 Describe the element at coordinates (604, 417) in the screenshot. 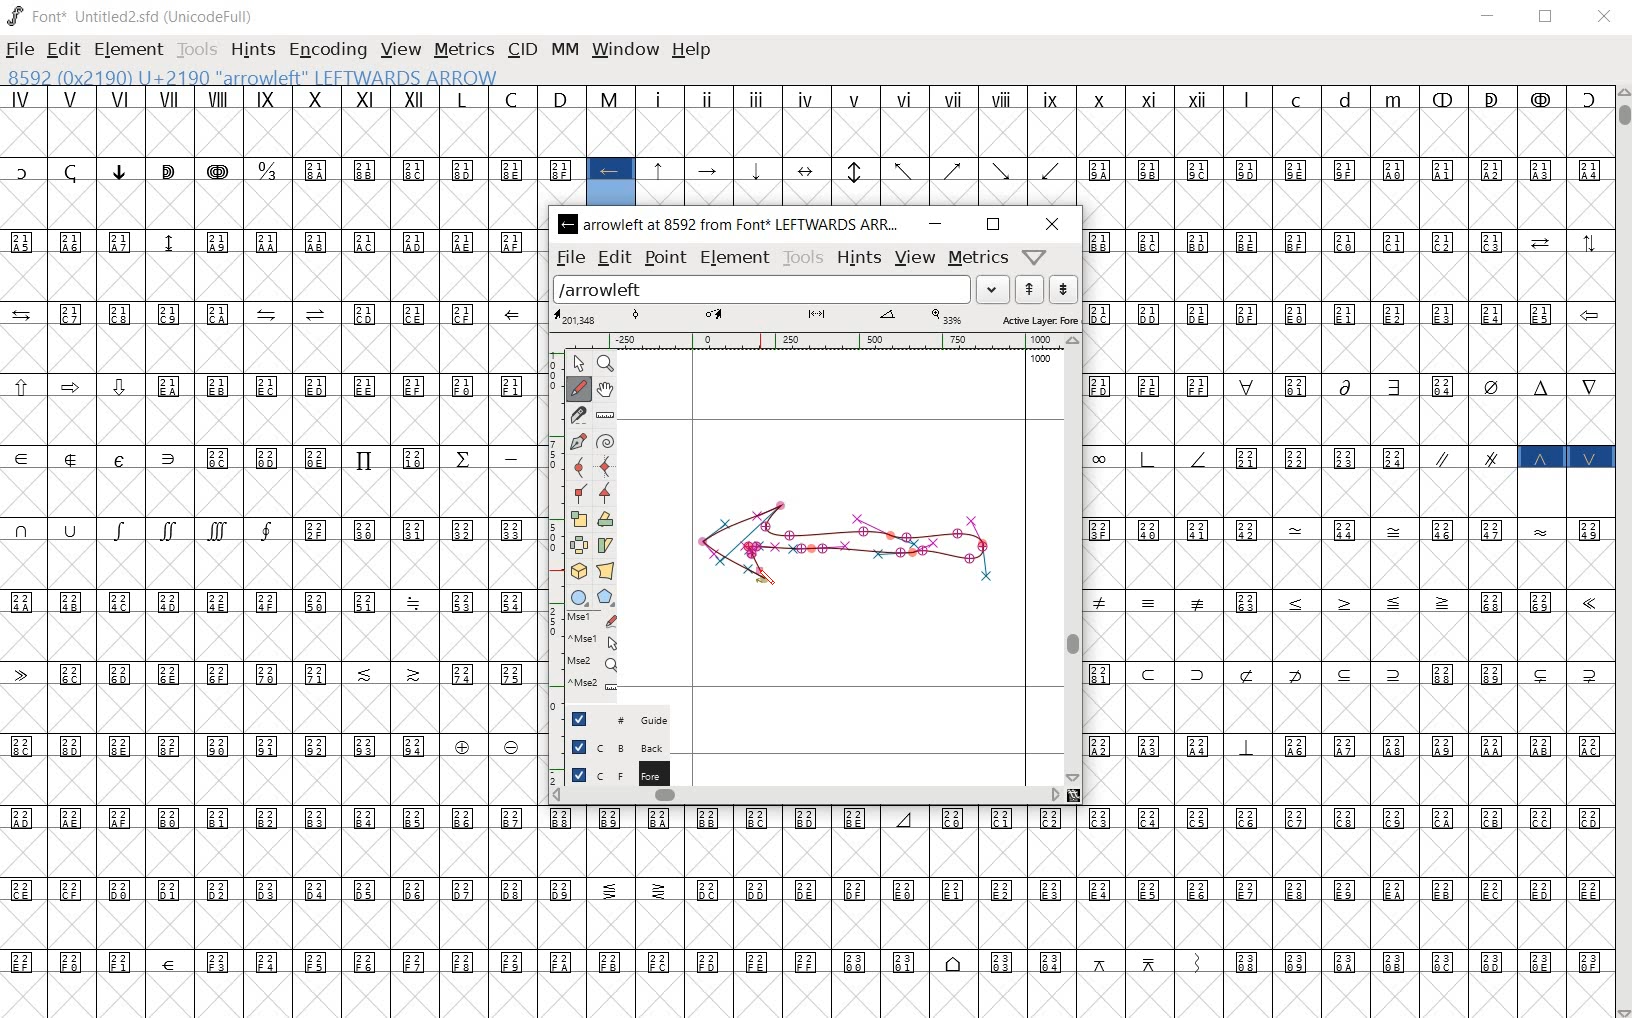

I see `measure a distance, angle between points` at that location.